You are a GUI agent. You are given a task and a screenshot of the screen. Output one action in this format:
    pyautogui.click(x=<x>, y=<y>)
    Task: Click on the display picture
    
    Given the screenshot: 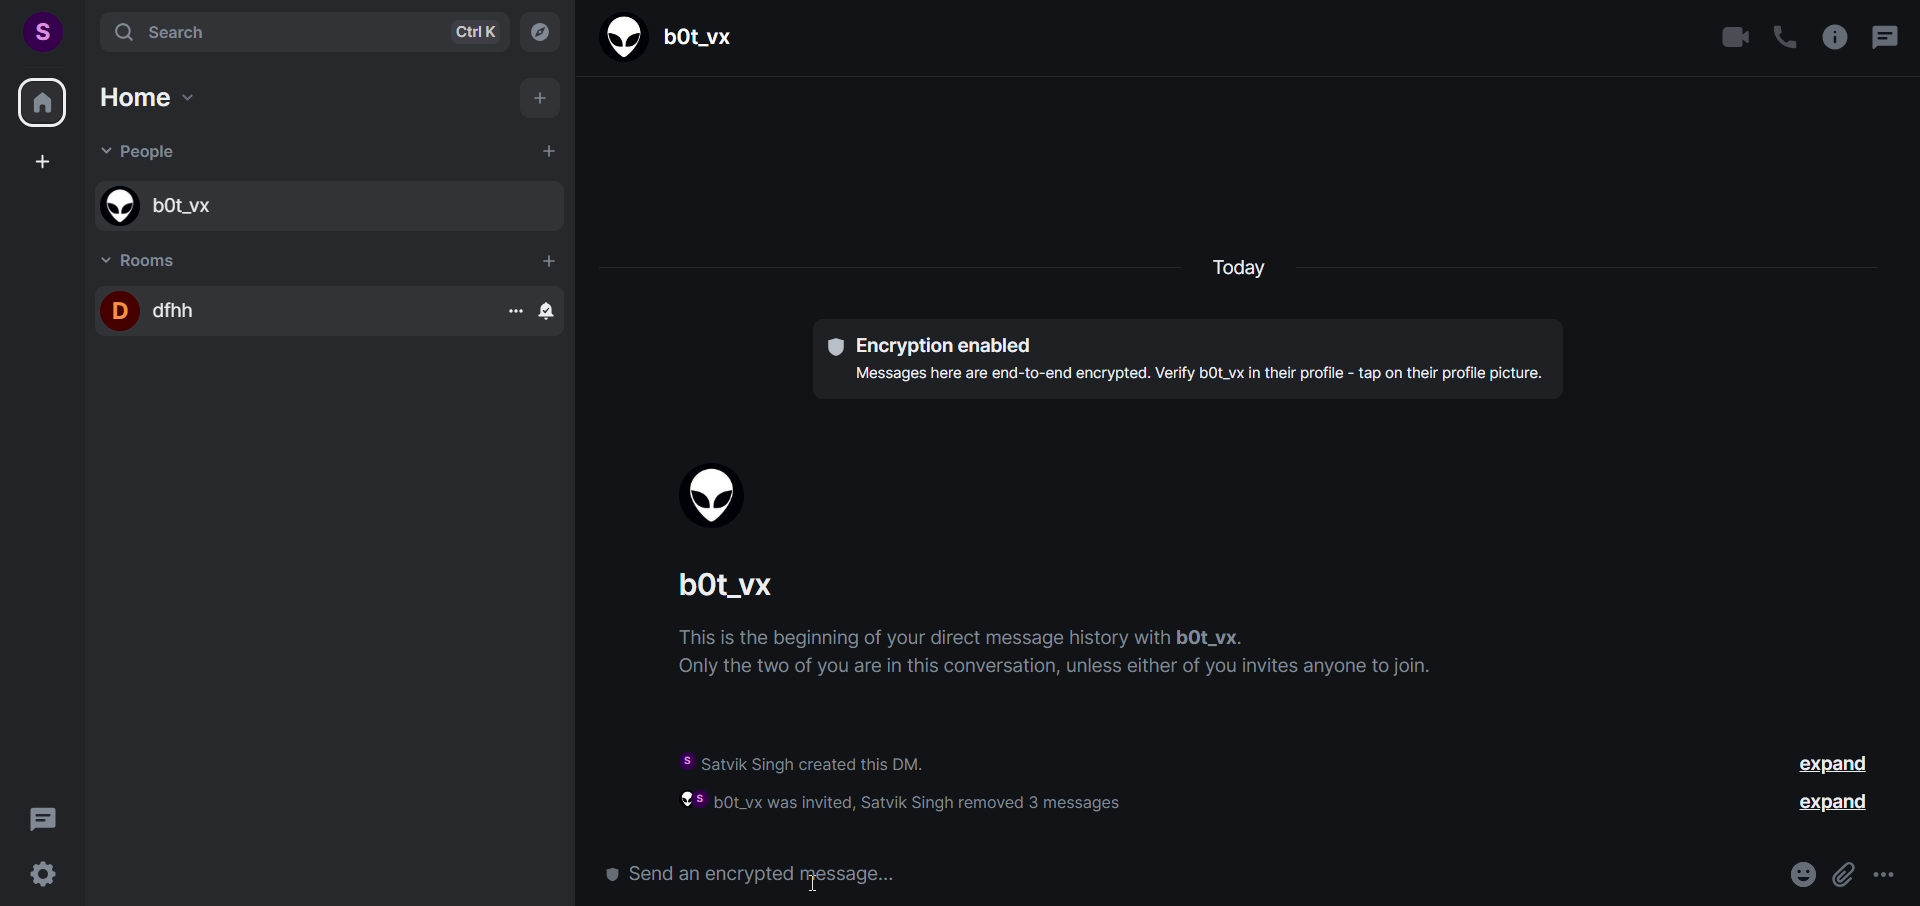 What is the action you would take?
    pyautogui.click(x=715, y=498)
    